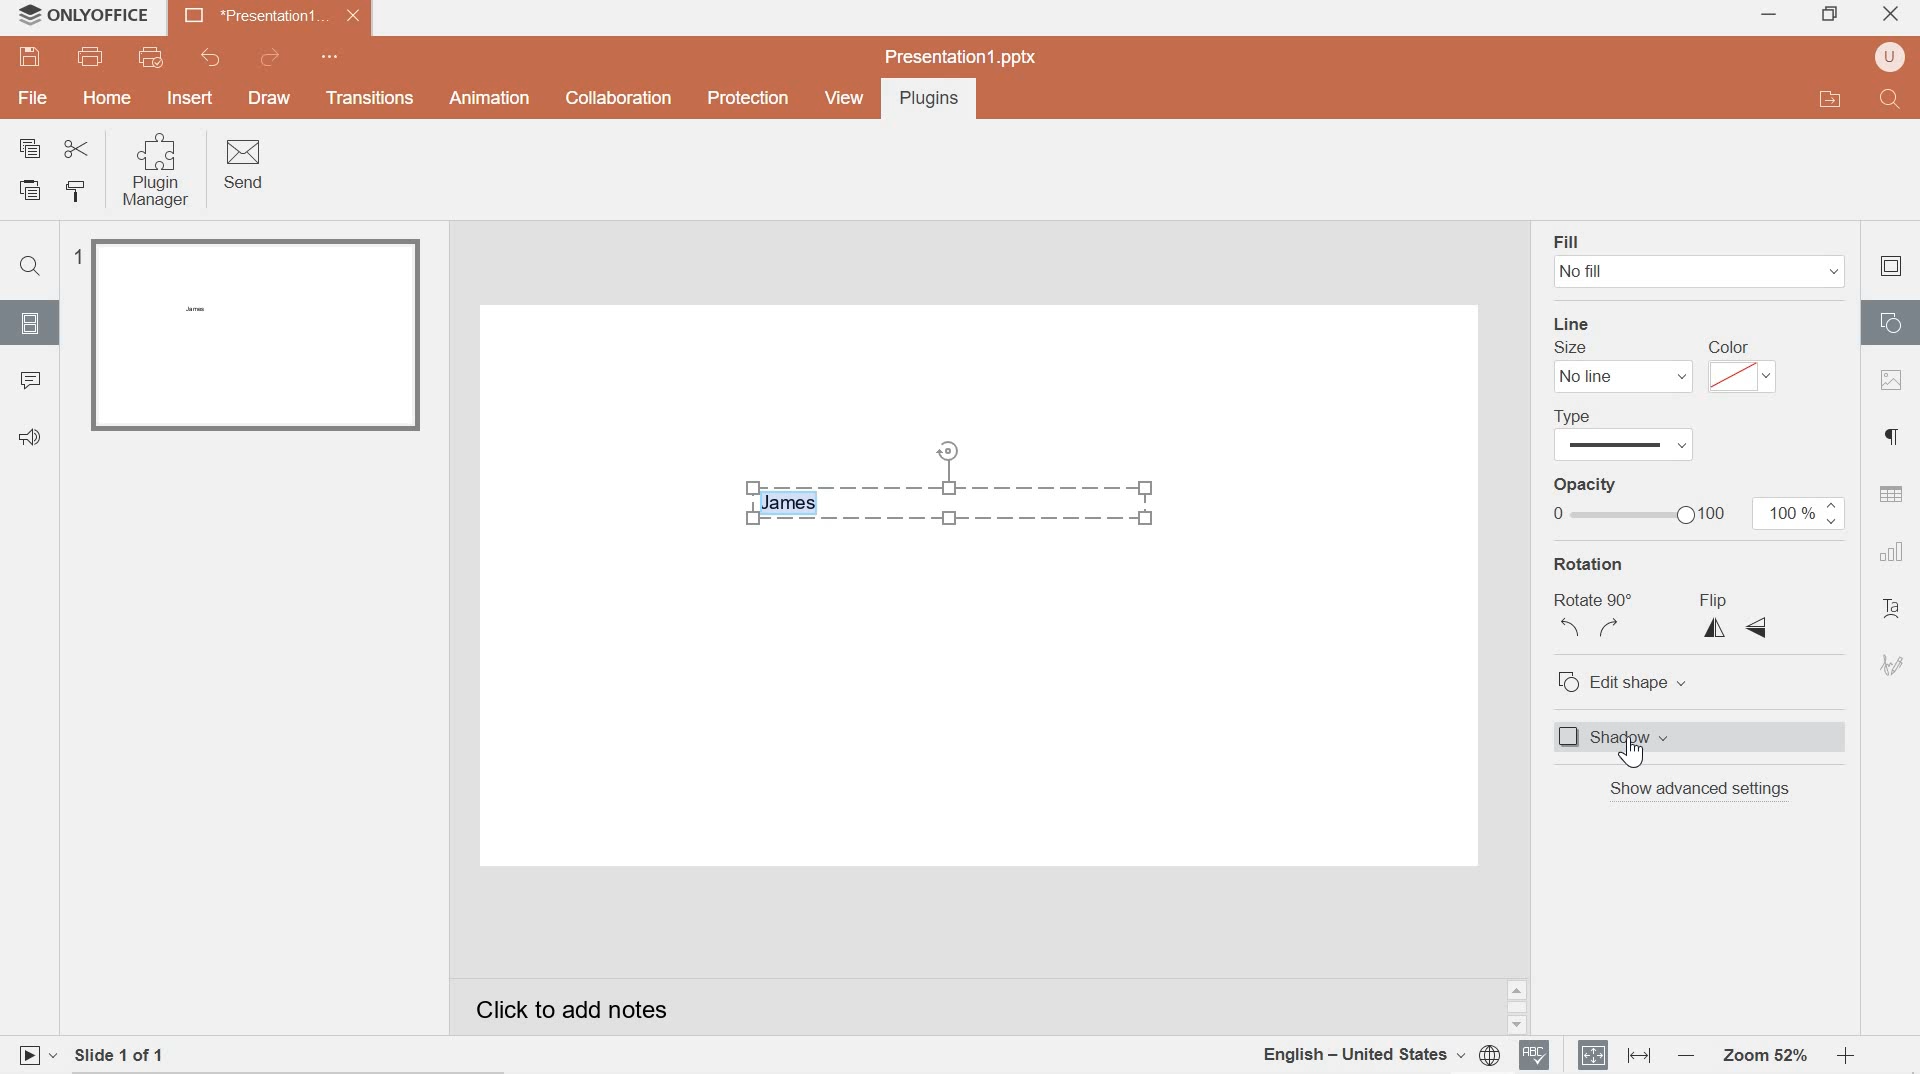 The width and height of the screenshot is (1920, 1074). I want to click on presentation 1, so click(272, 16).